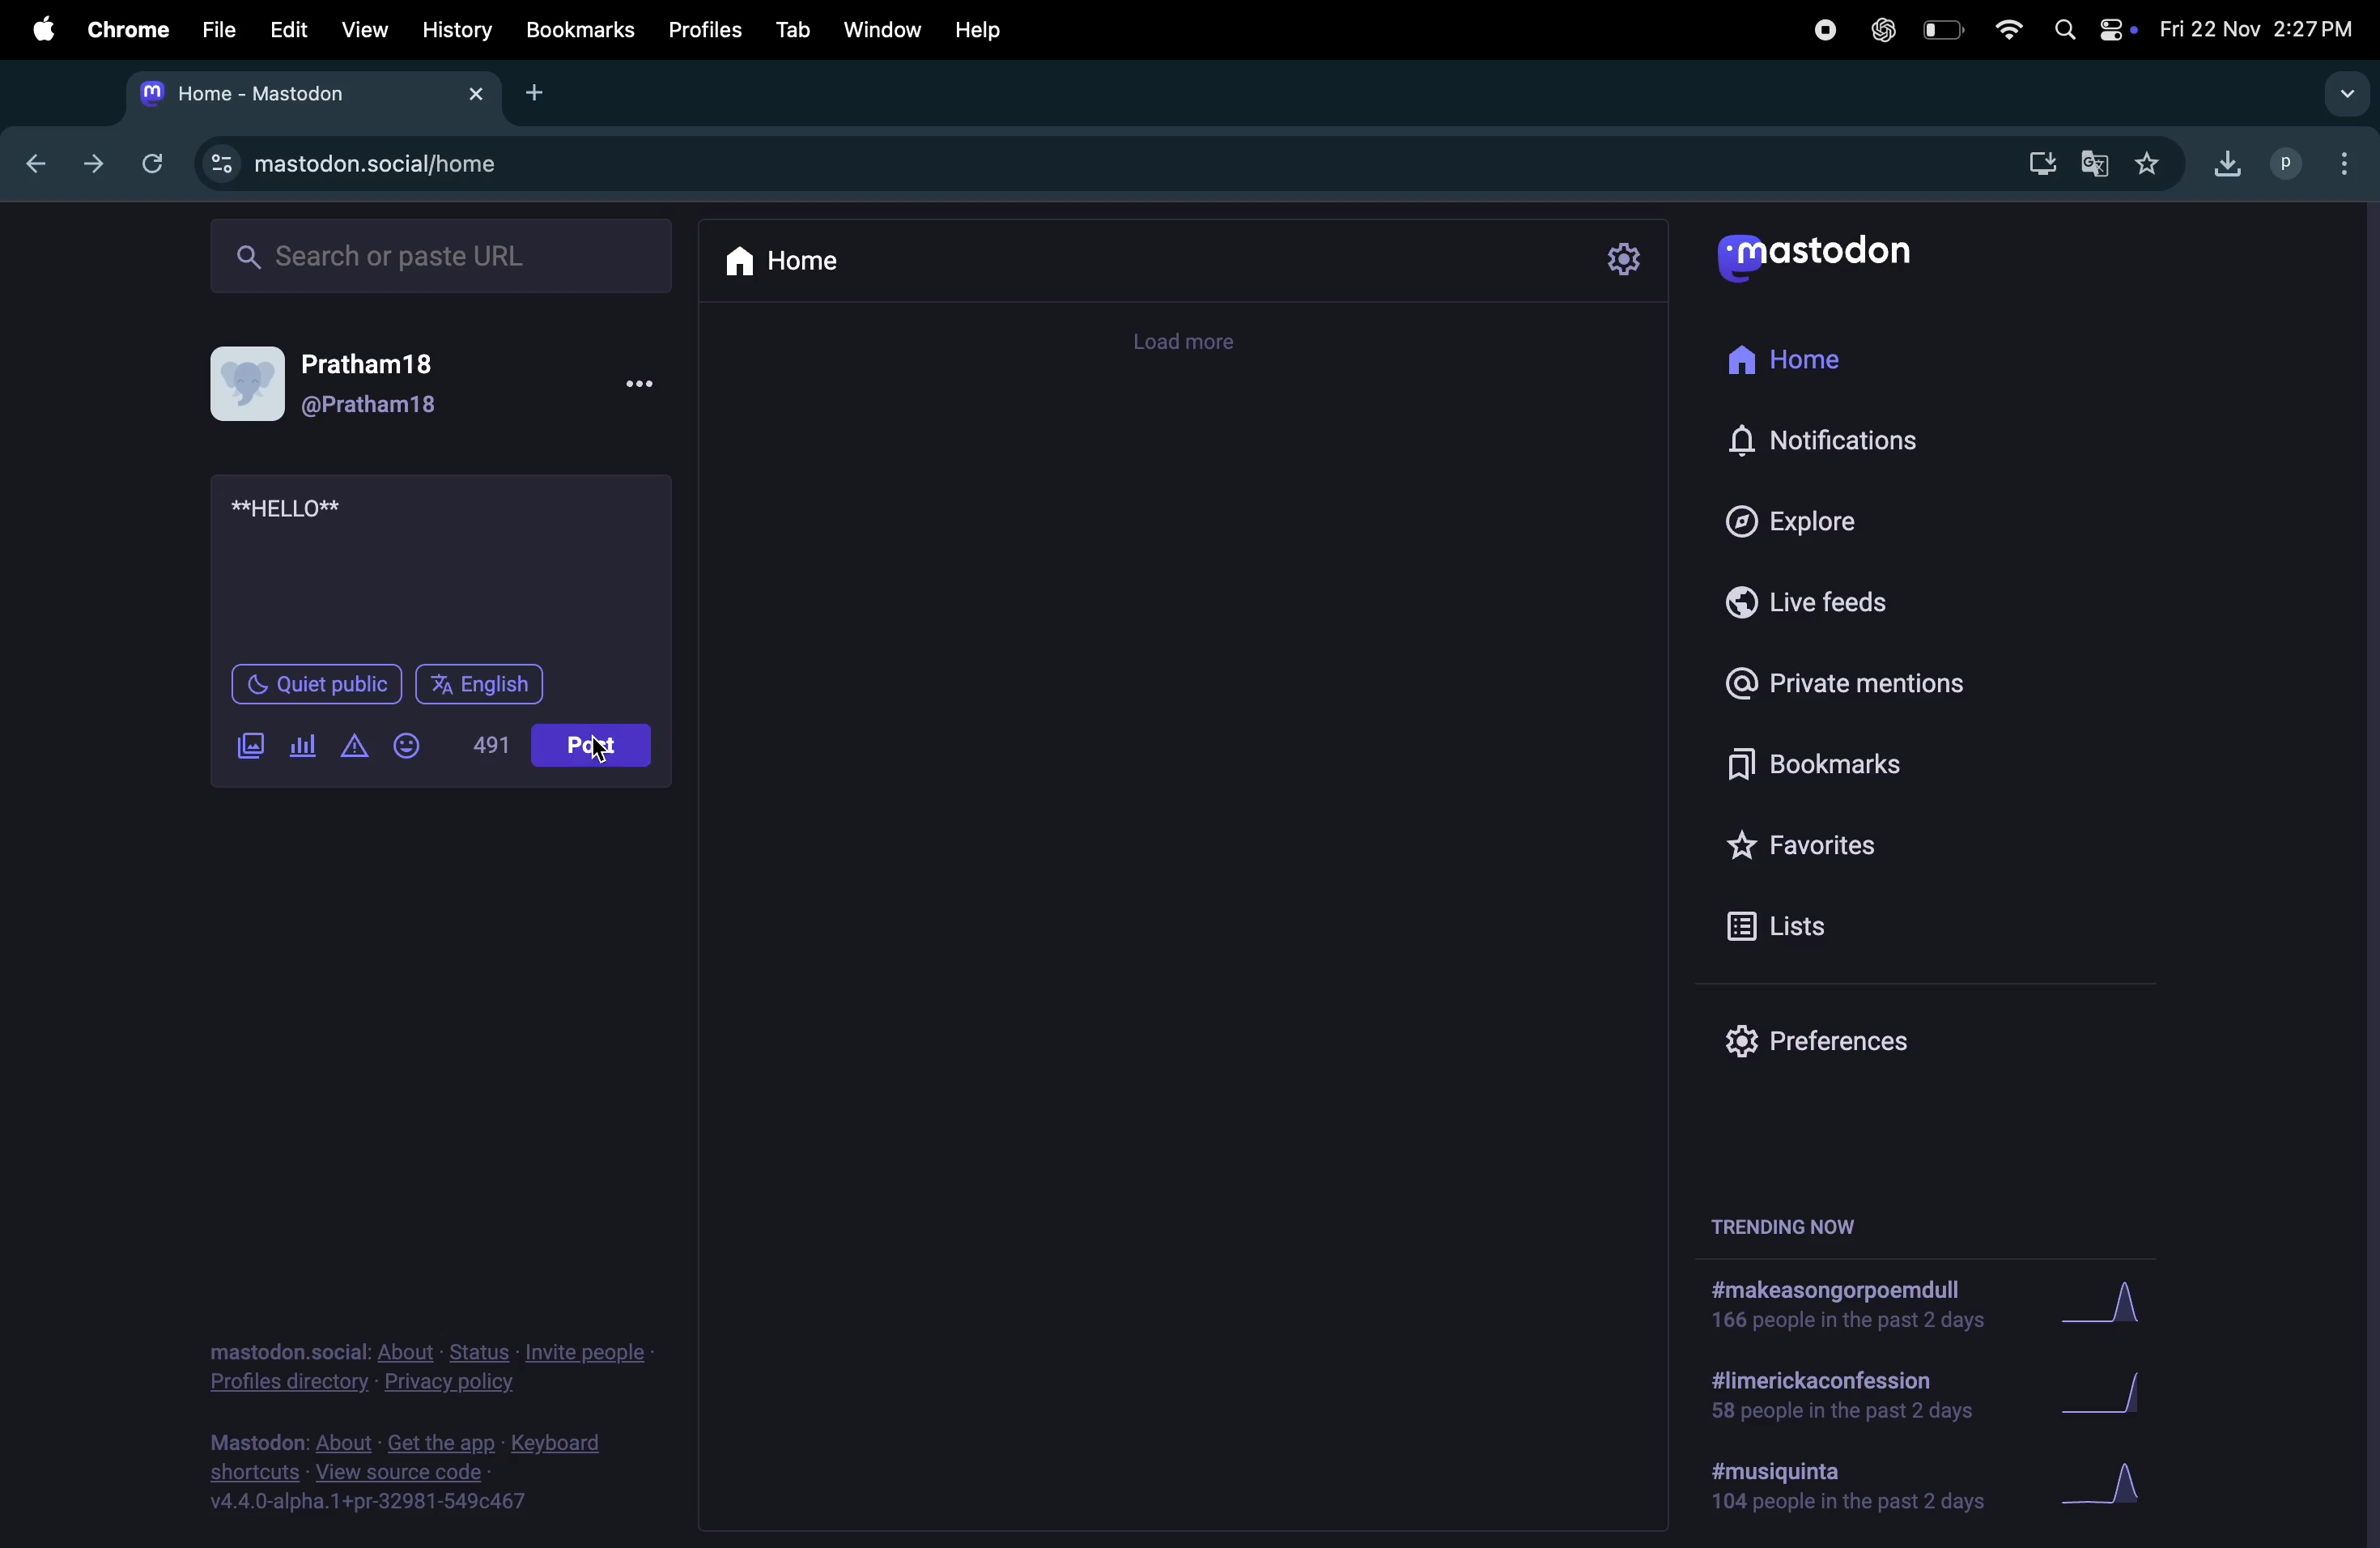 The height and width of the screenshot is (1548, 2380). Describe the element at coordinates (403, 1473) in the screenshot. I see `source code` at that location.